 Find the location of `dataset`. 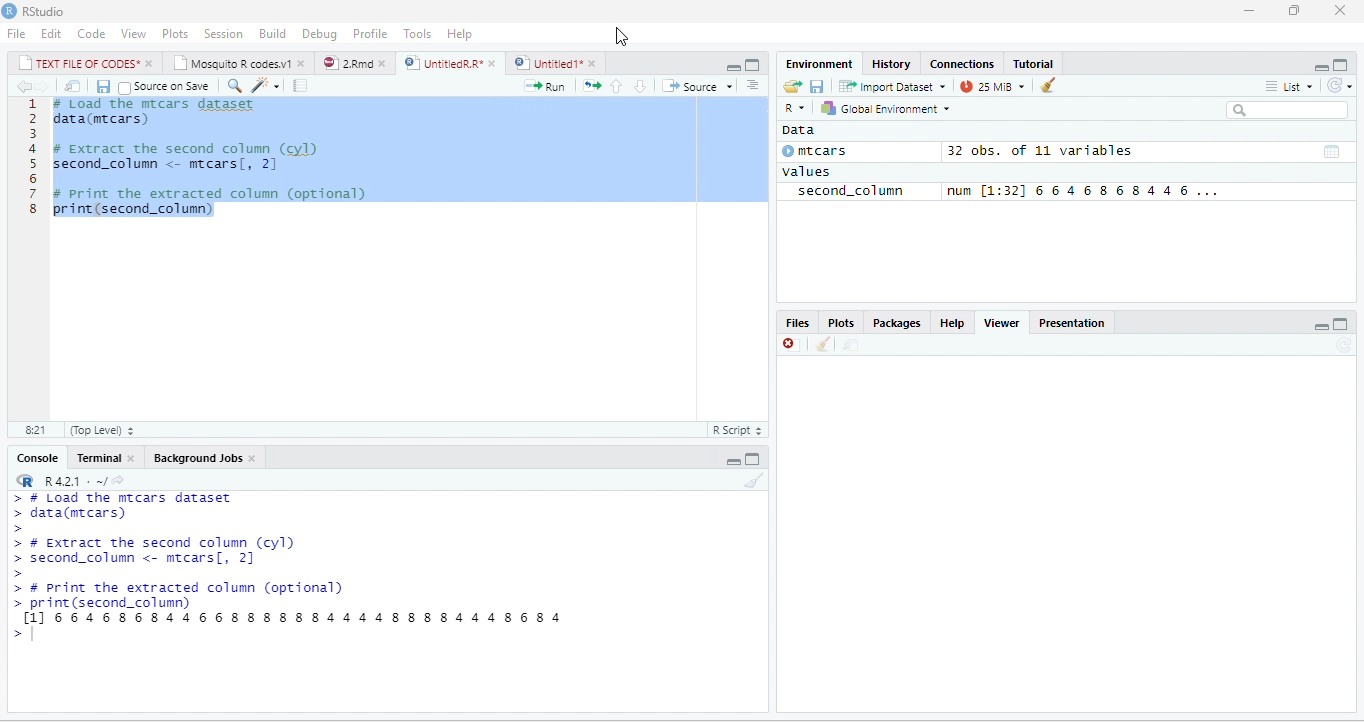

dataset is located at coordinates (1332, 151).